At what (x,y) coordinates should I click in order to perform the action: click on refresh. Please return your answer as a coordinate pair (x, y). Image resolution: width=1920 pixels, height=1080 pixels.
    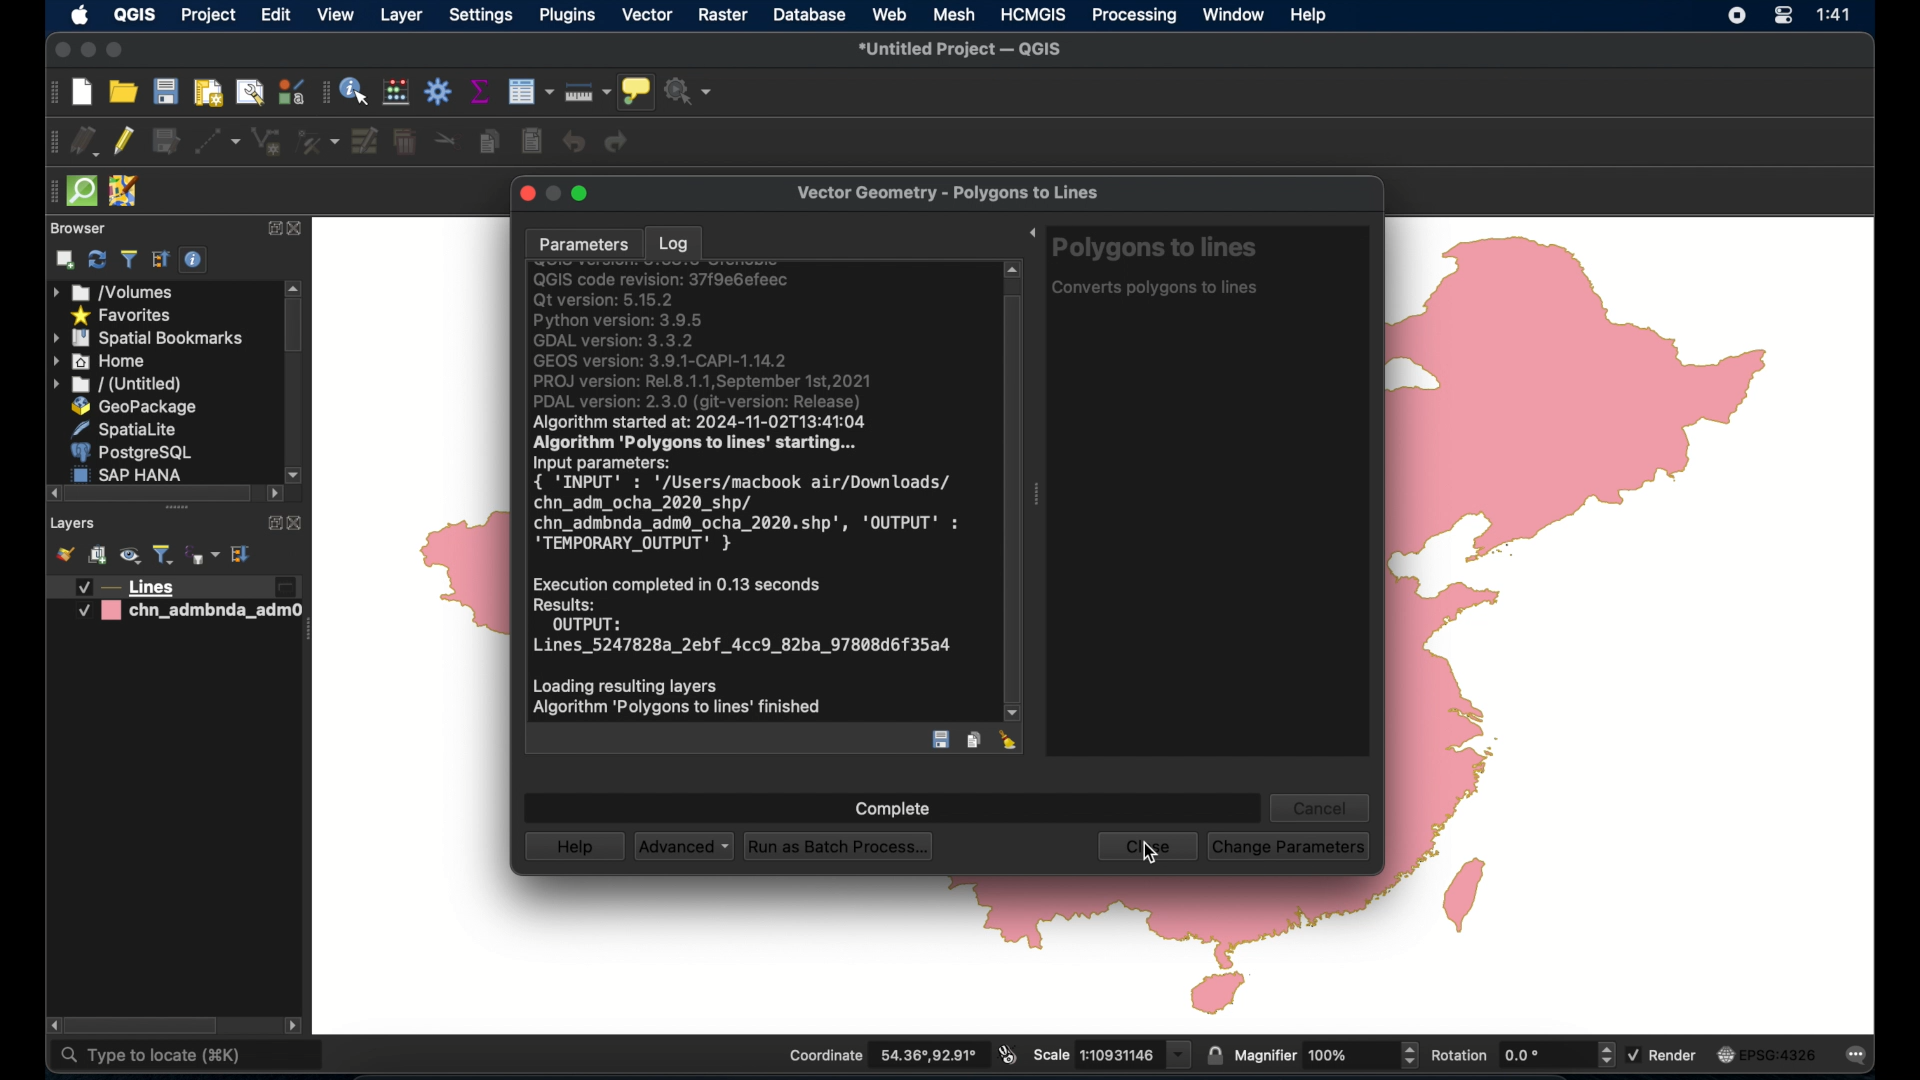
    Looking at the image, I should click on (97, 259).